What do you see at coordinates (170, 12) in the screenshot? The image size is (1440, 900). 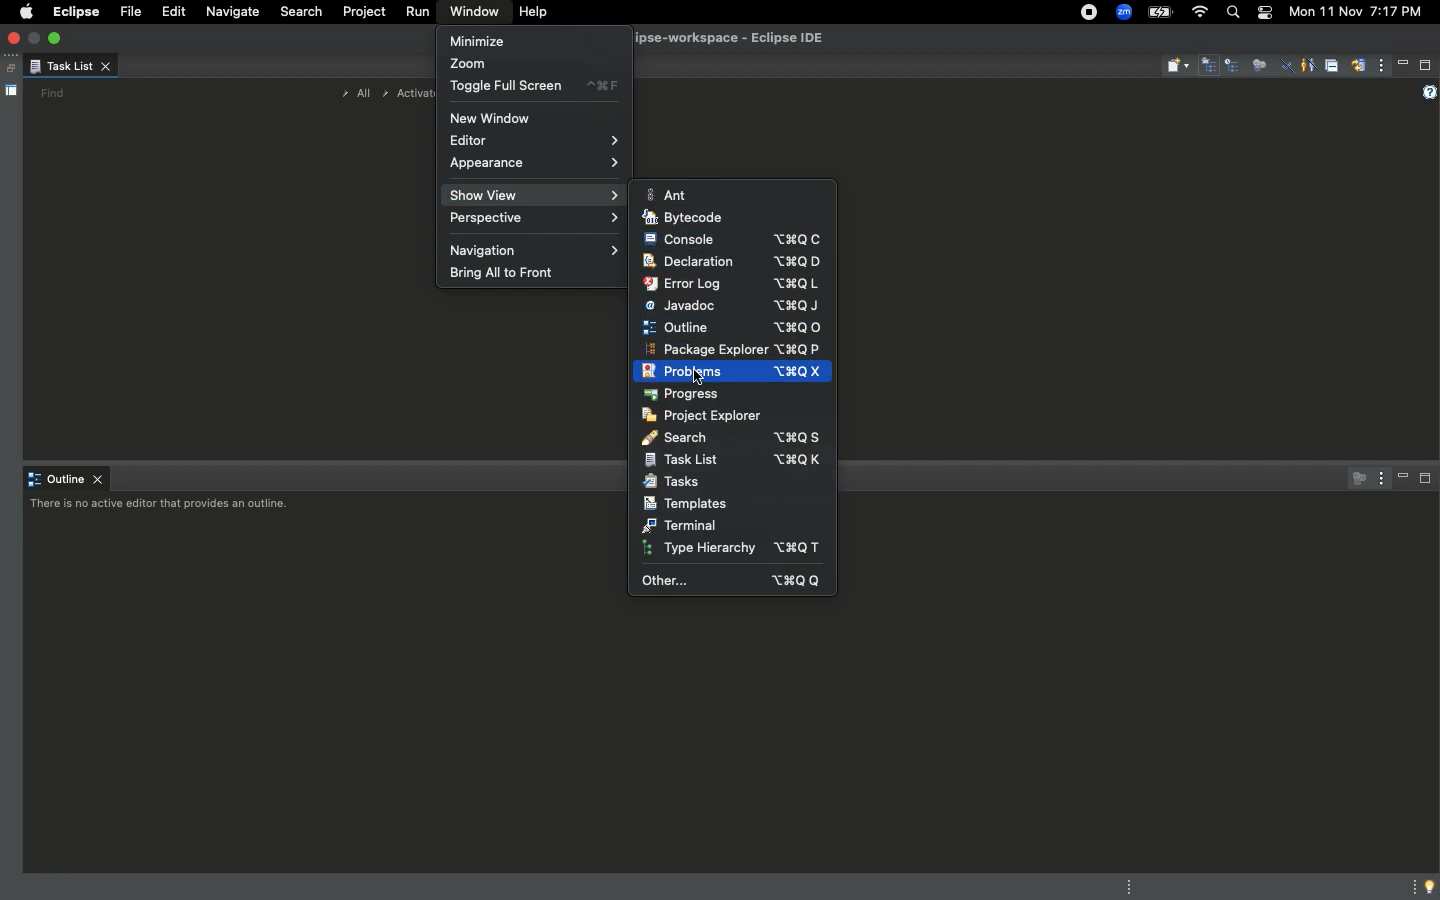 I see `Edit` at bounding box center [170, 12].